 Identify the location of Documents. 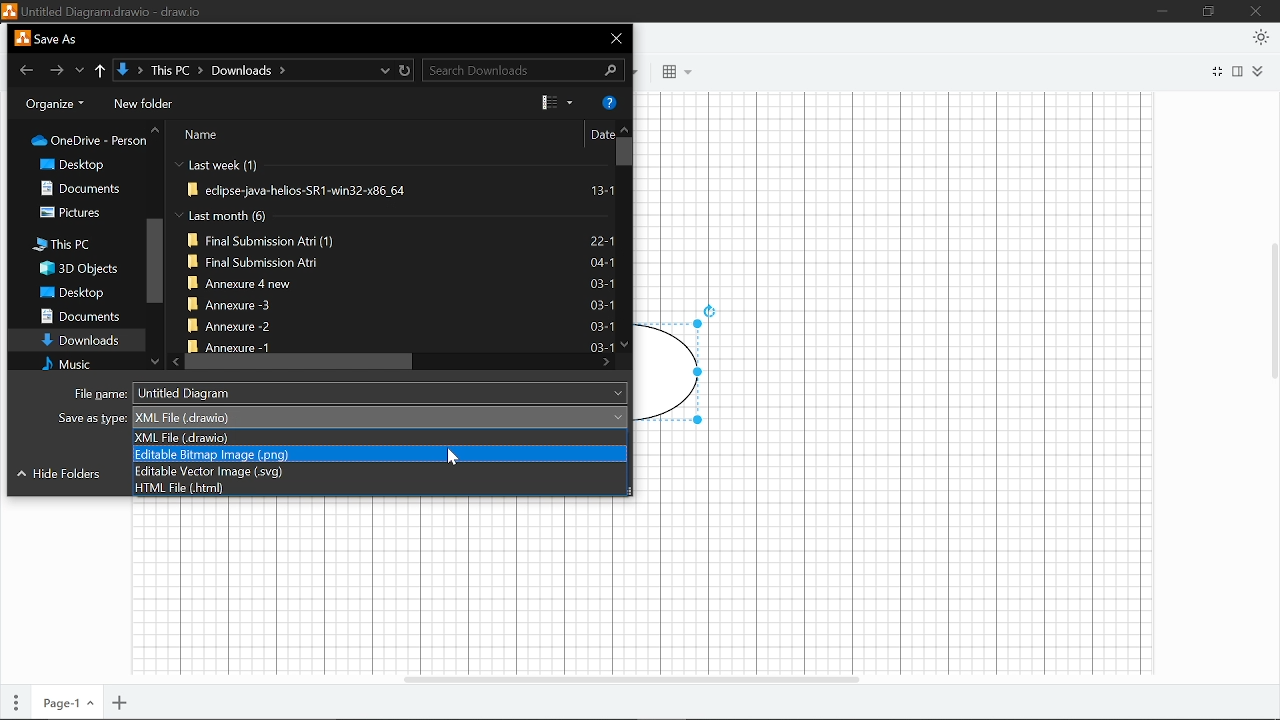
(79, 317).